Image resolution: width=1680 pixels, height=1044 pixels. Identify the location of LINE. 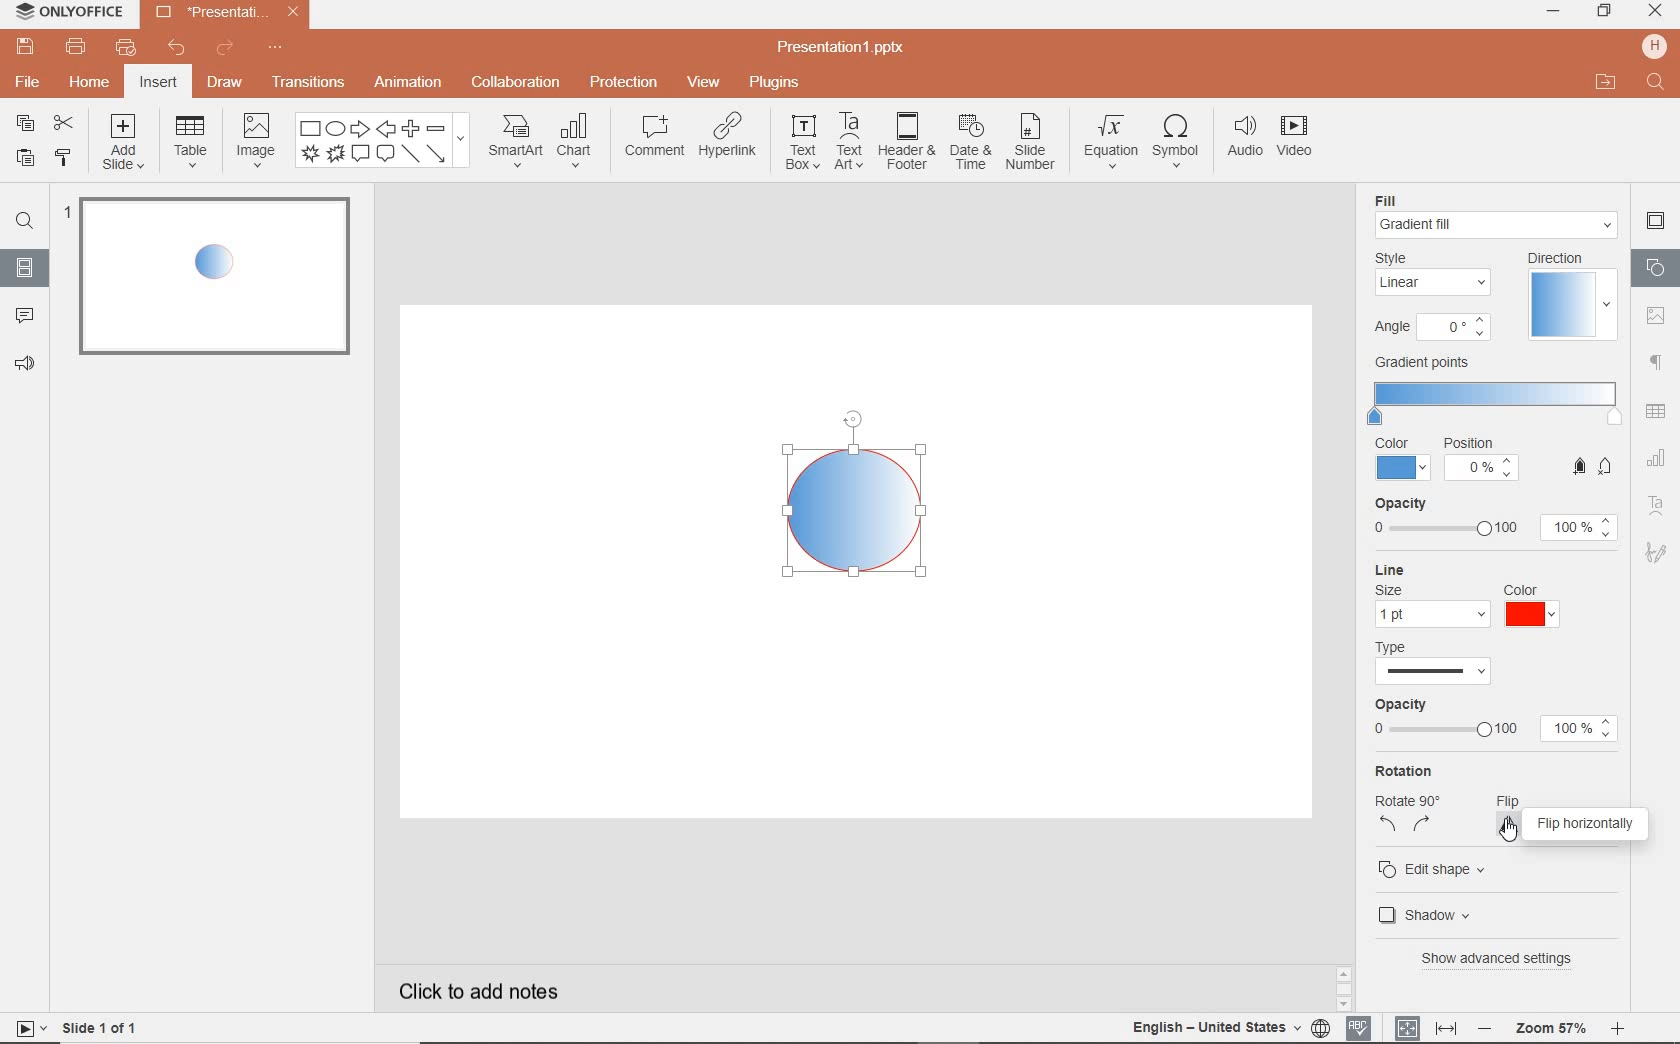
(1475, 570).